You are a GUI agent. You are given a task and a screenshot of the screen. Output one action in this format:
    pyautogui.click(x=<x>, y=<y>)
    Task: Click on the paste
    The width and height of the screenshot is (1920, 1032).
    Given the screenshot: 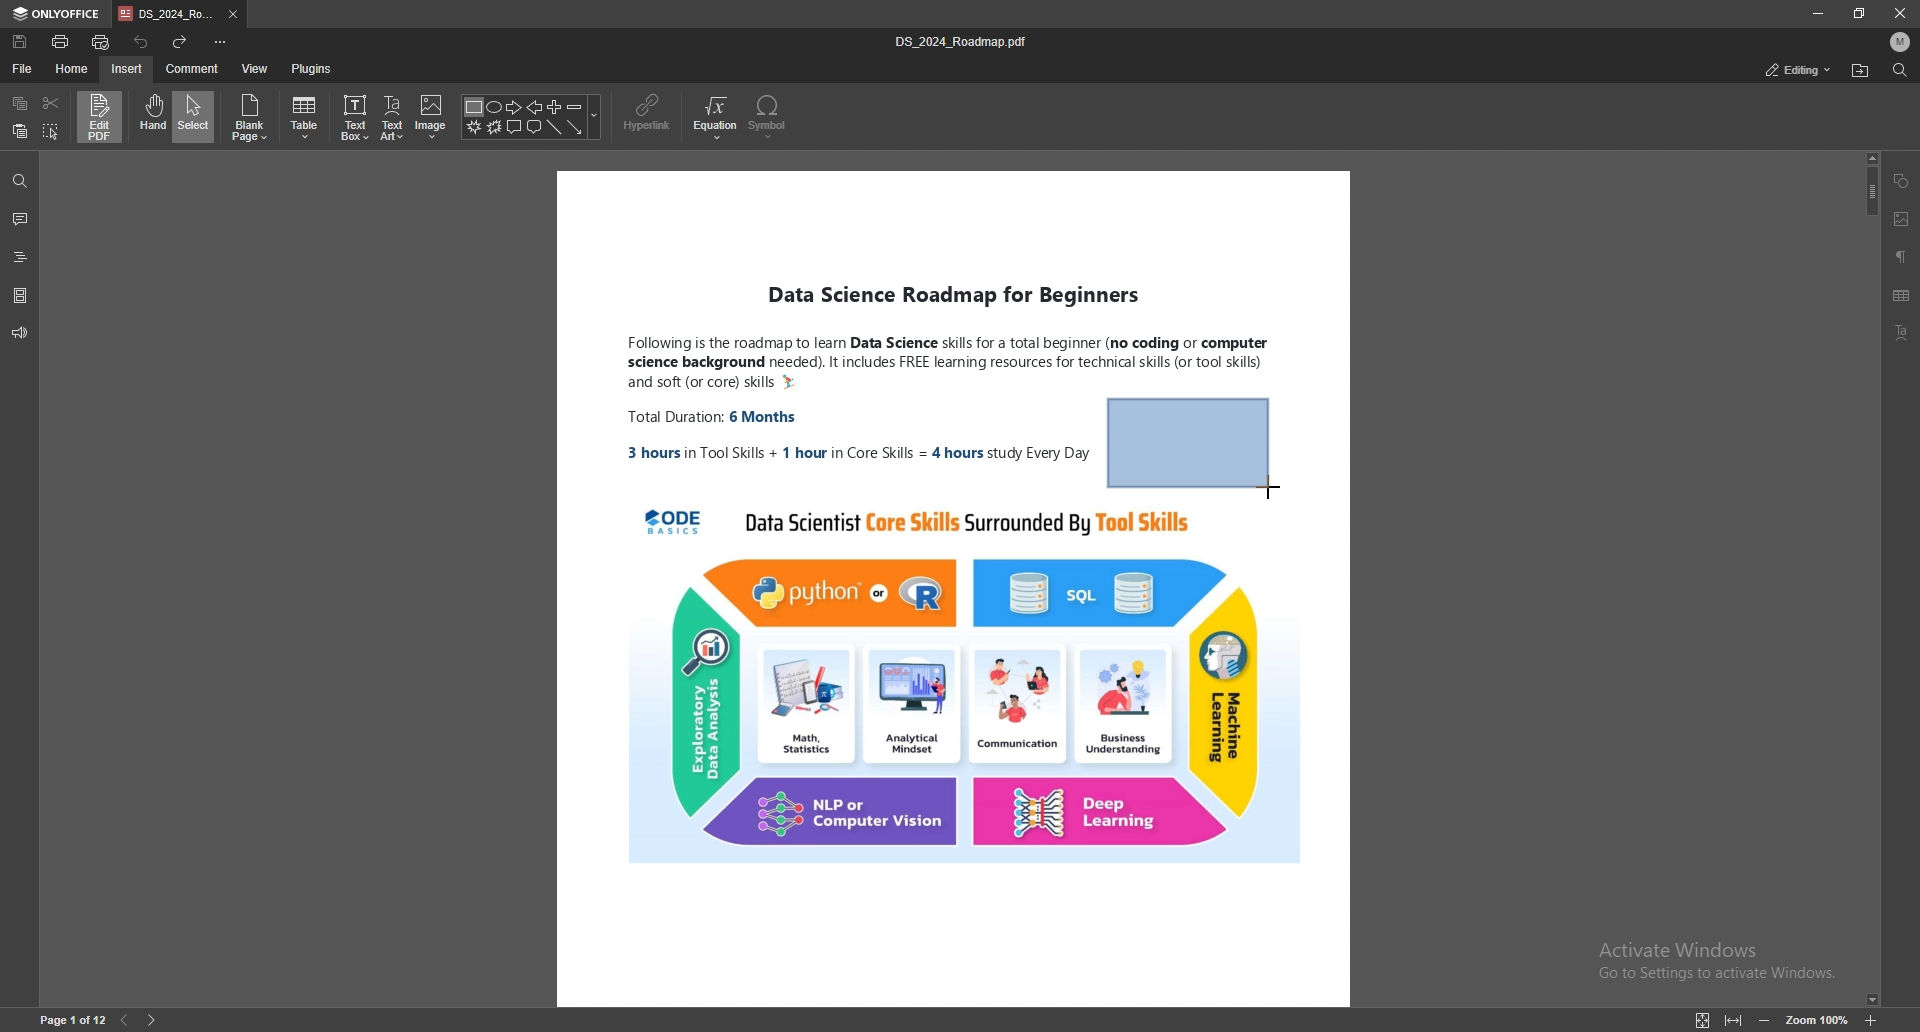 What is the action you would take?
    pyautogui.click(x=20, y=132)
    